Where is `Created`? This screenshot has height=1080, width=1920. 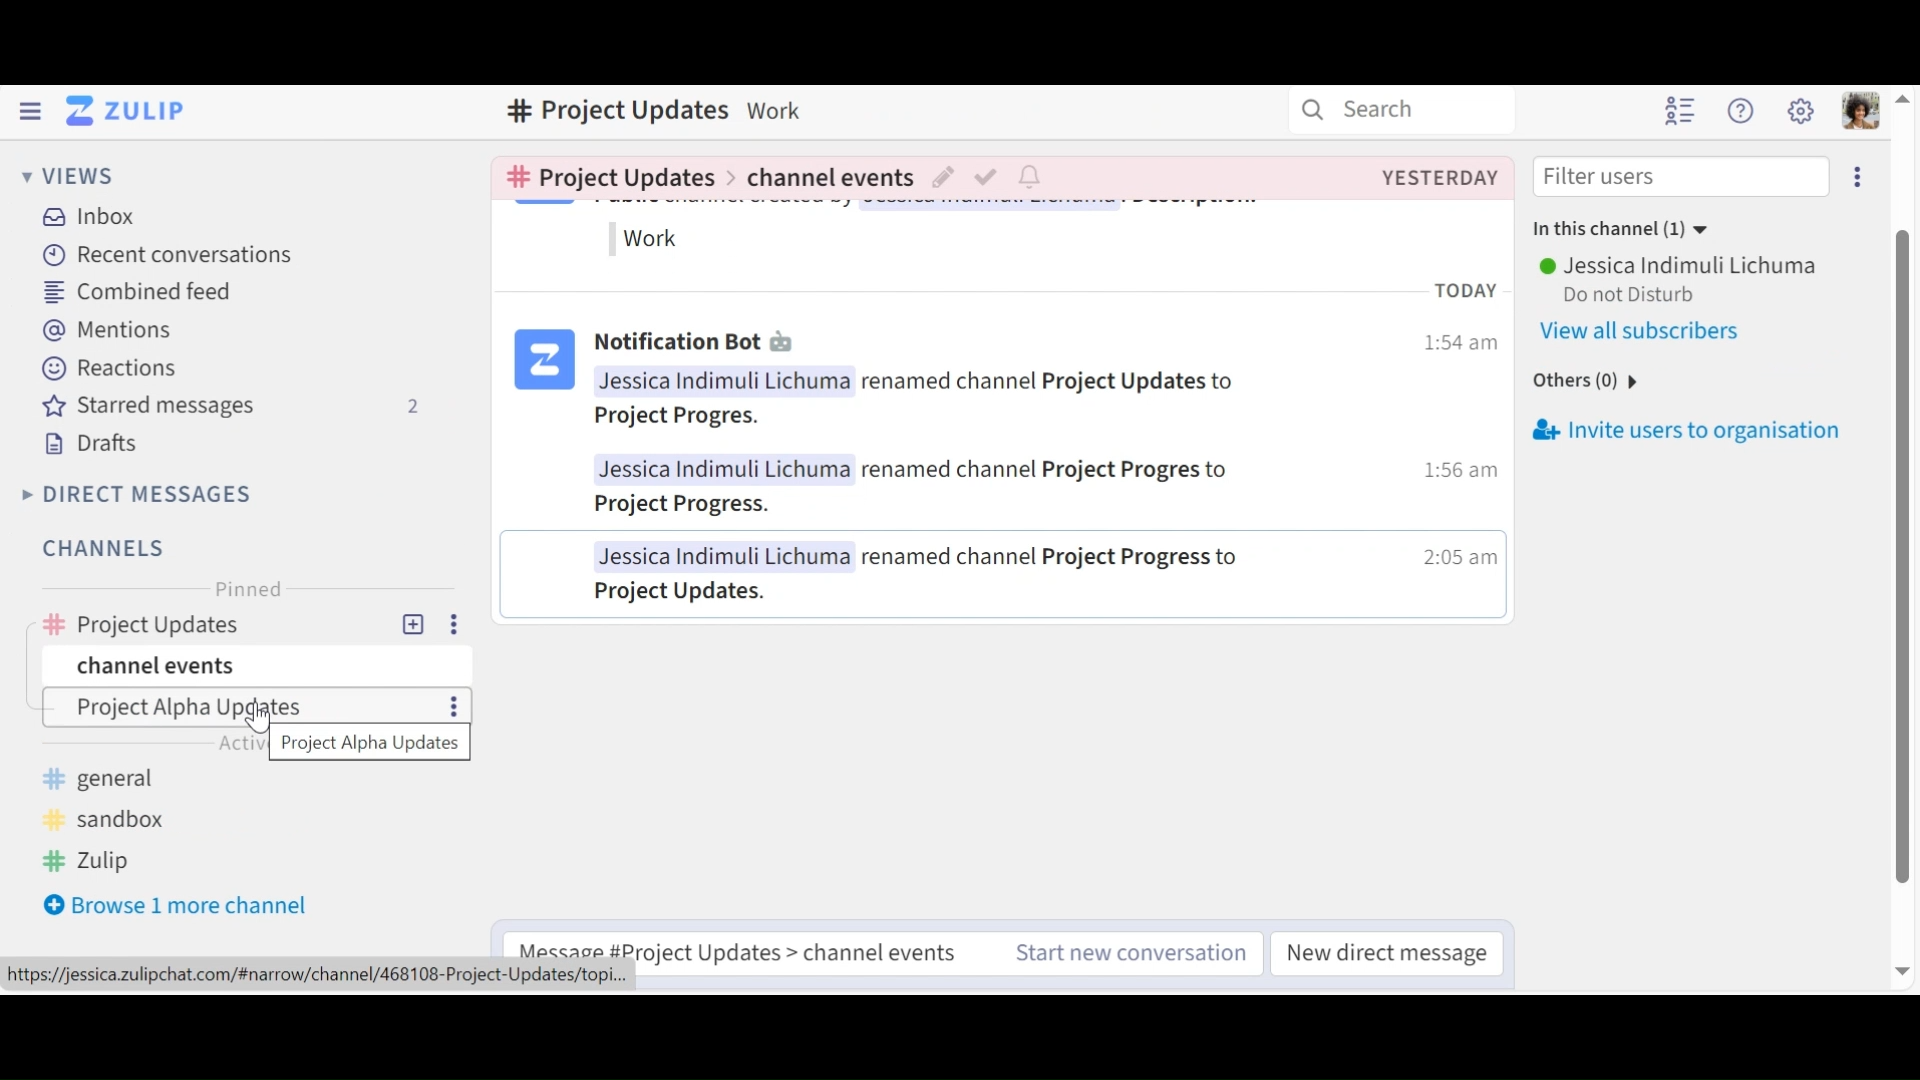 Created is located at coordinates (1439, 178).